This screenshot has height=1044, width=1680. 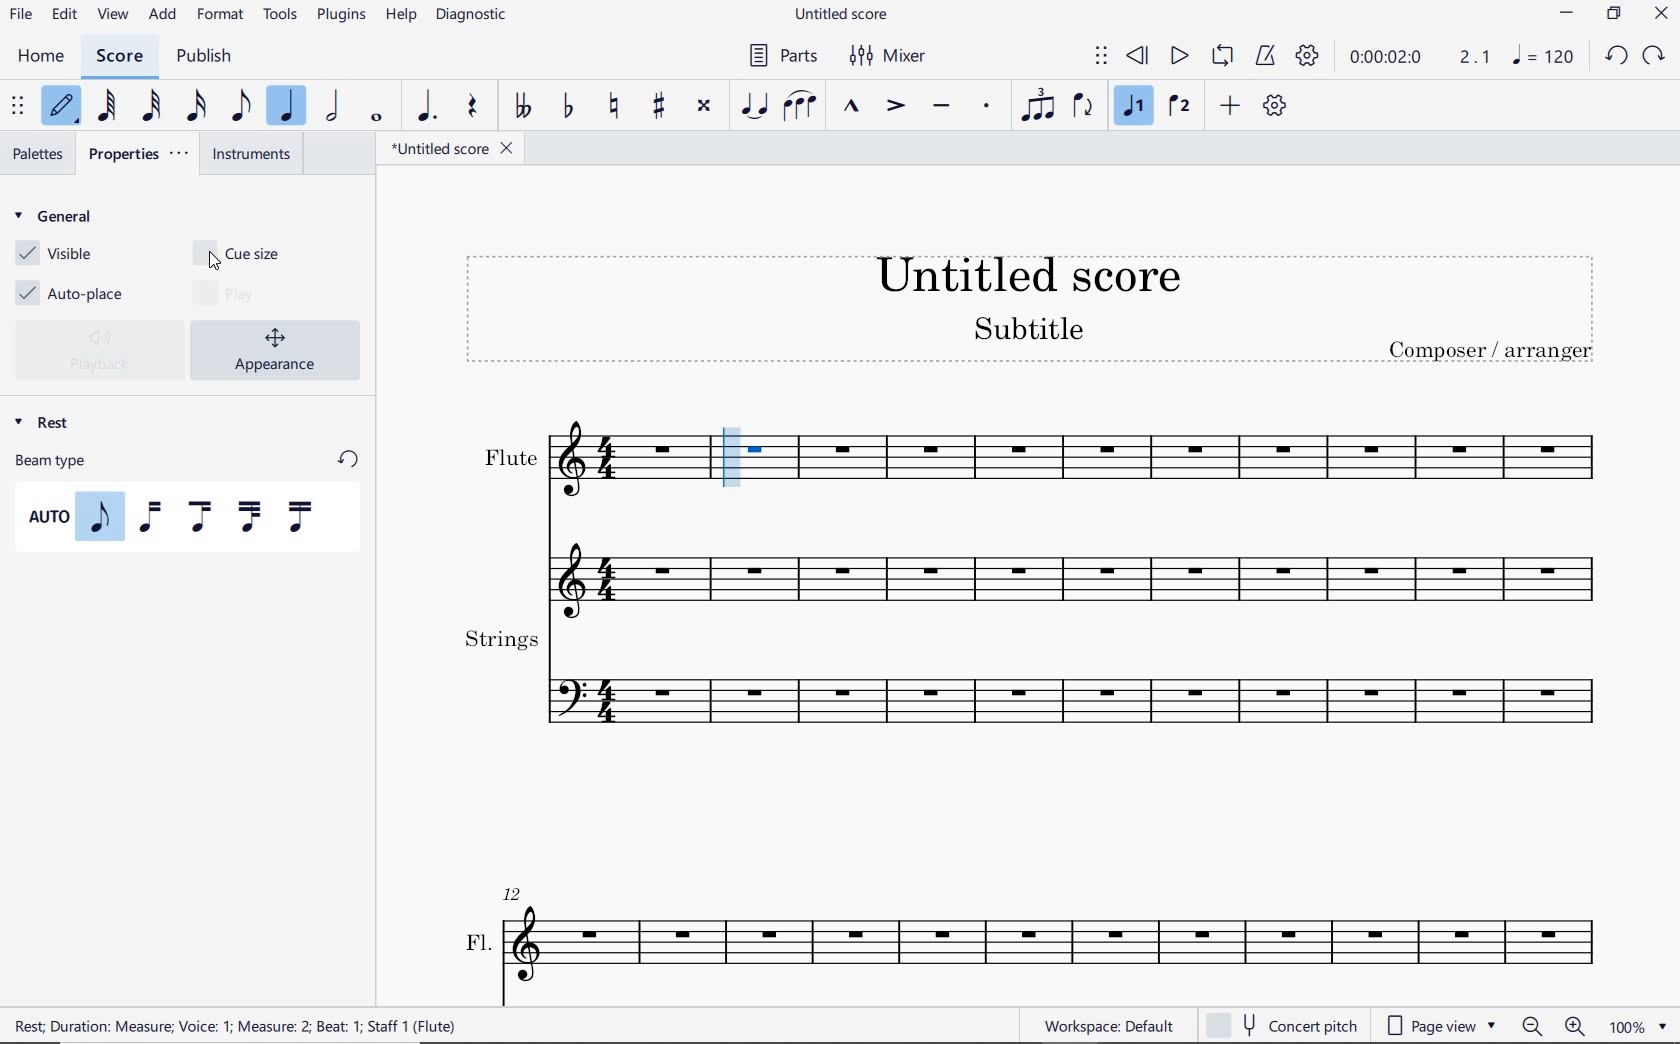 What do you see at coordinates (1031, 310) in the screenshot?
I see `title` at bounding box center [1031, 310].